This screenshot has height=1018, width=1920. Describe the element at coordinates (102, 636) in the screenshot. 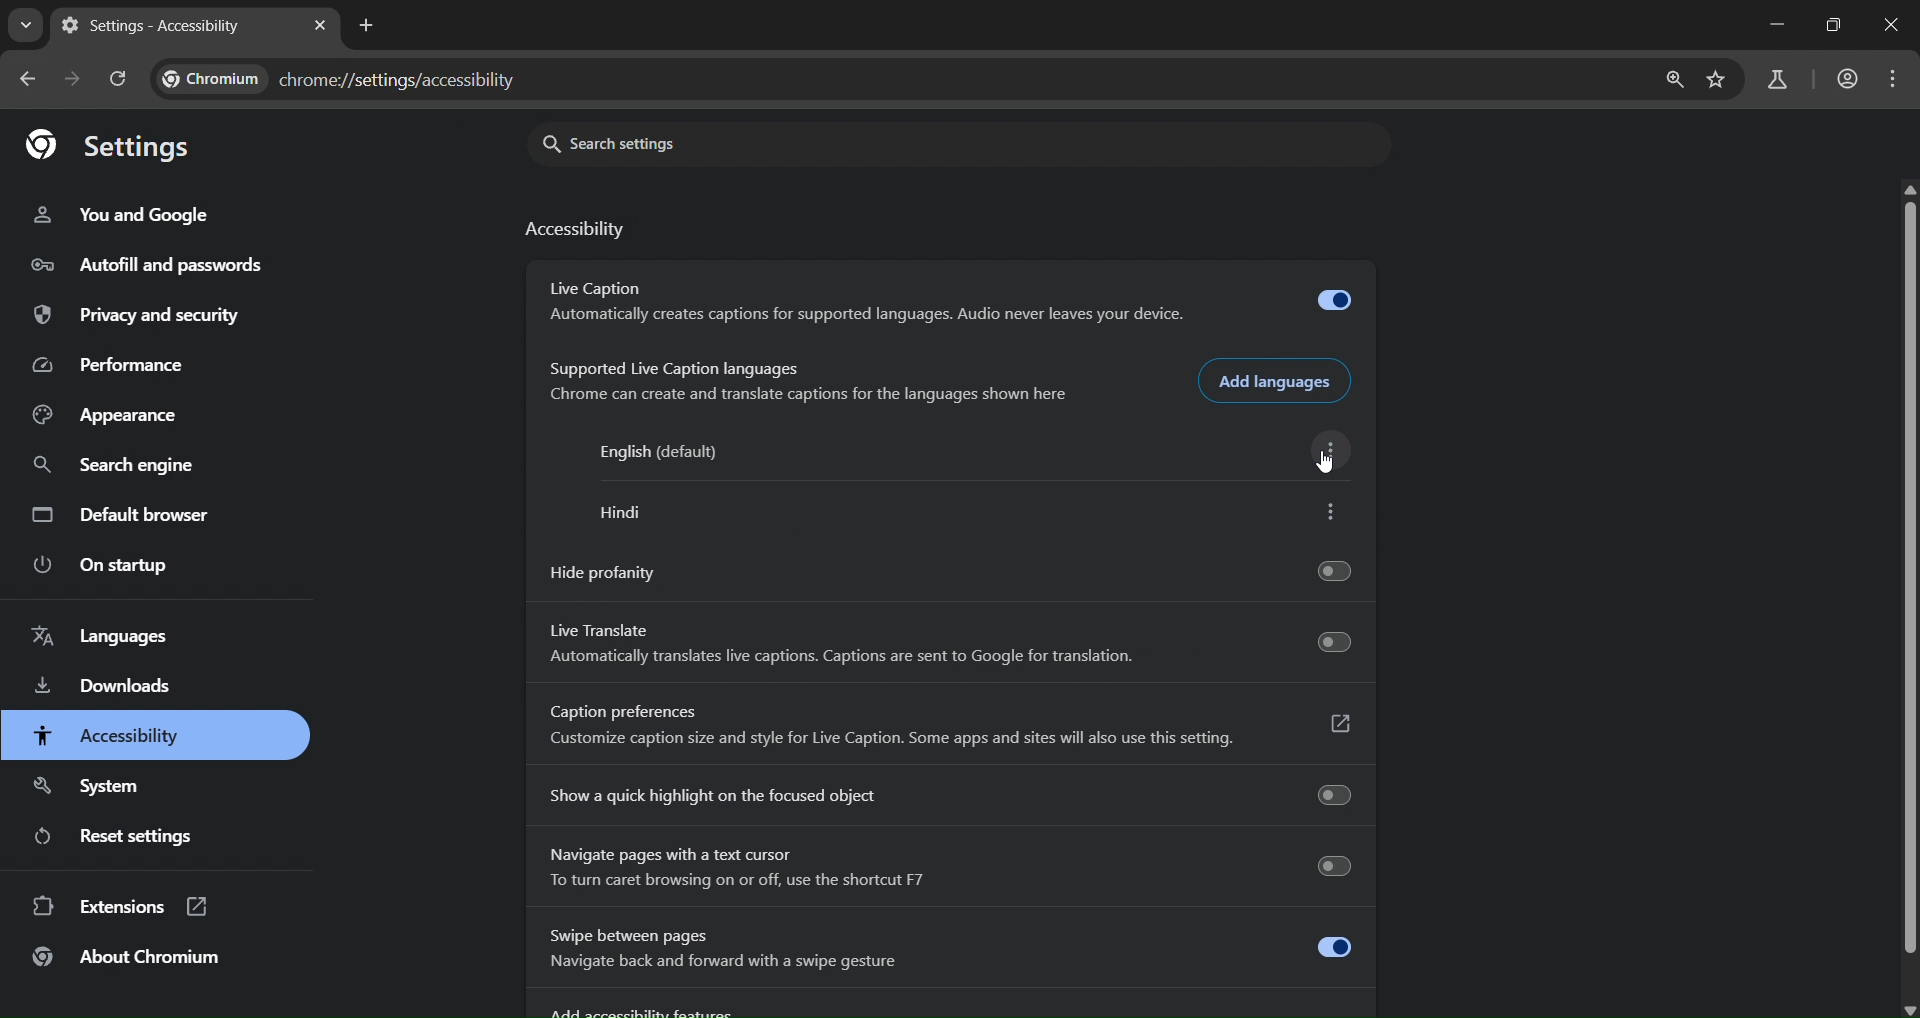

I see `languages` at that location.